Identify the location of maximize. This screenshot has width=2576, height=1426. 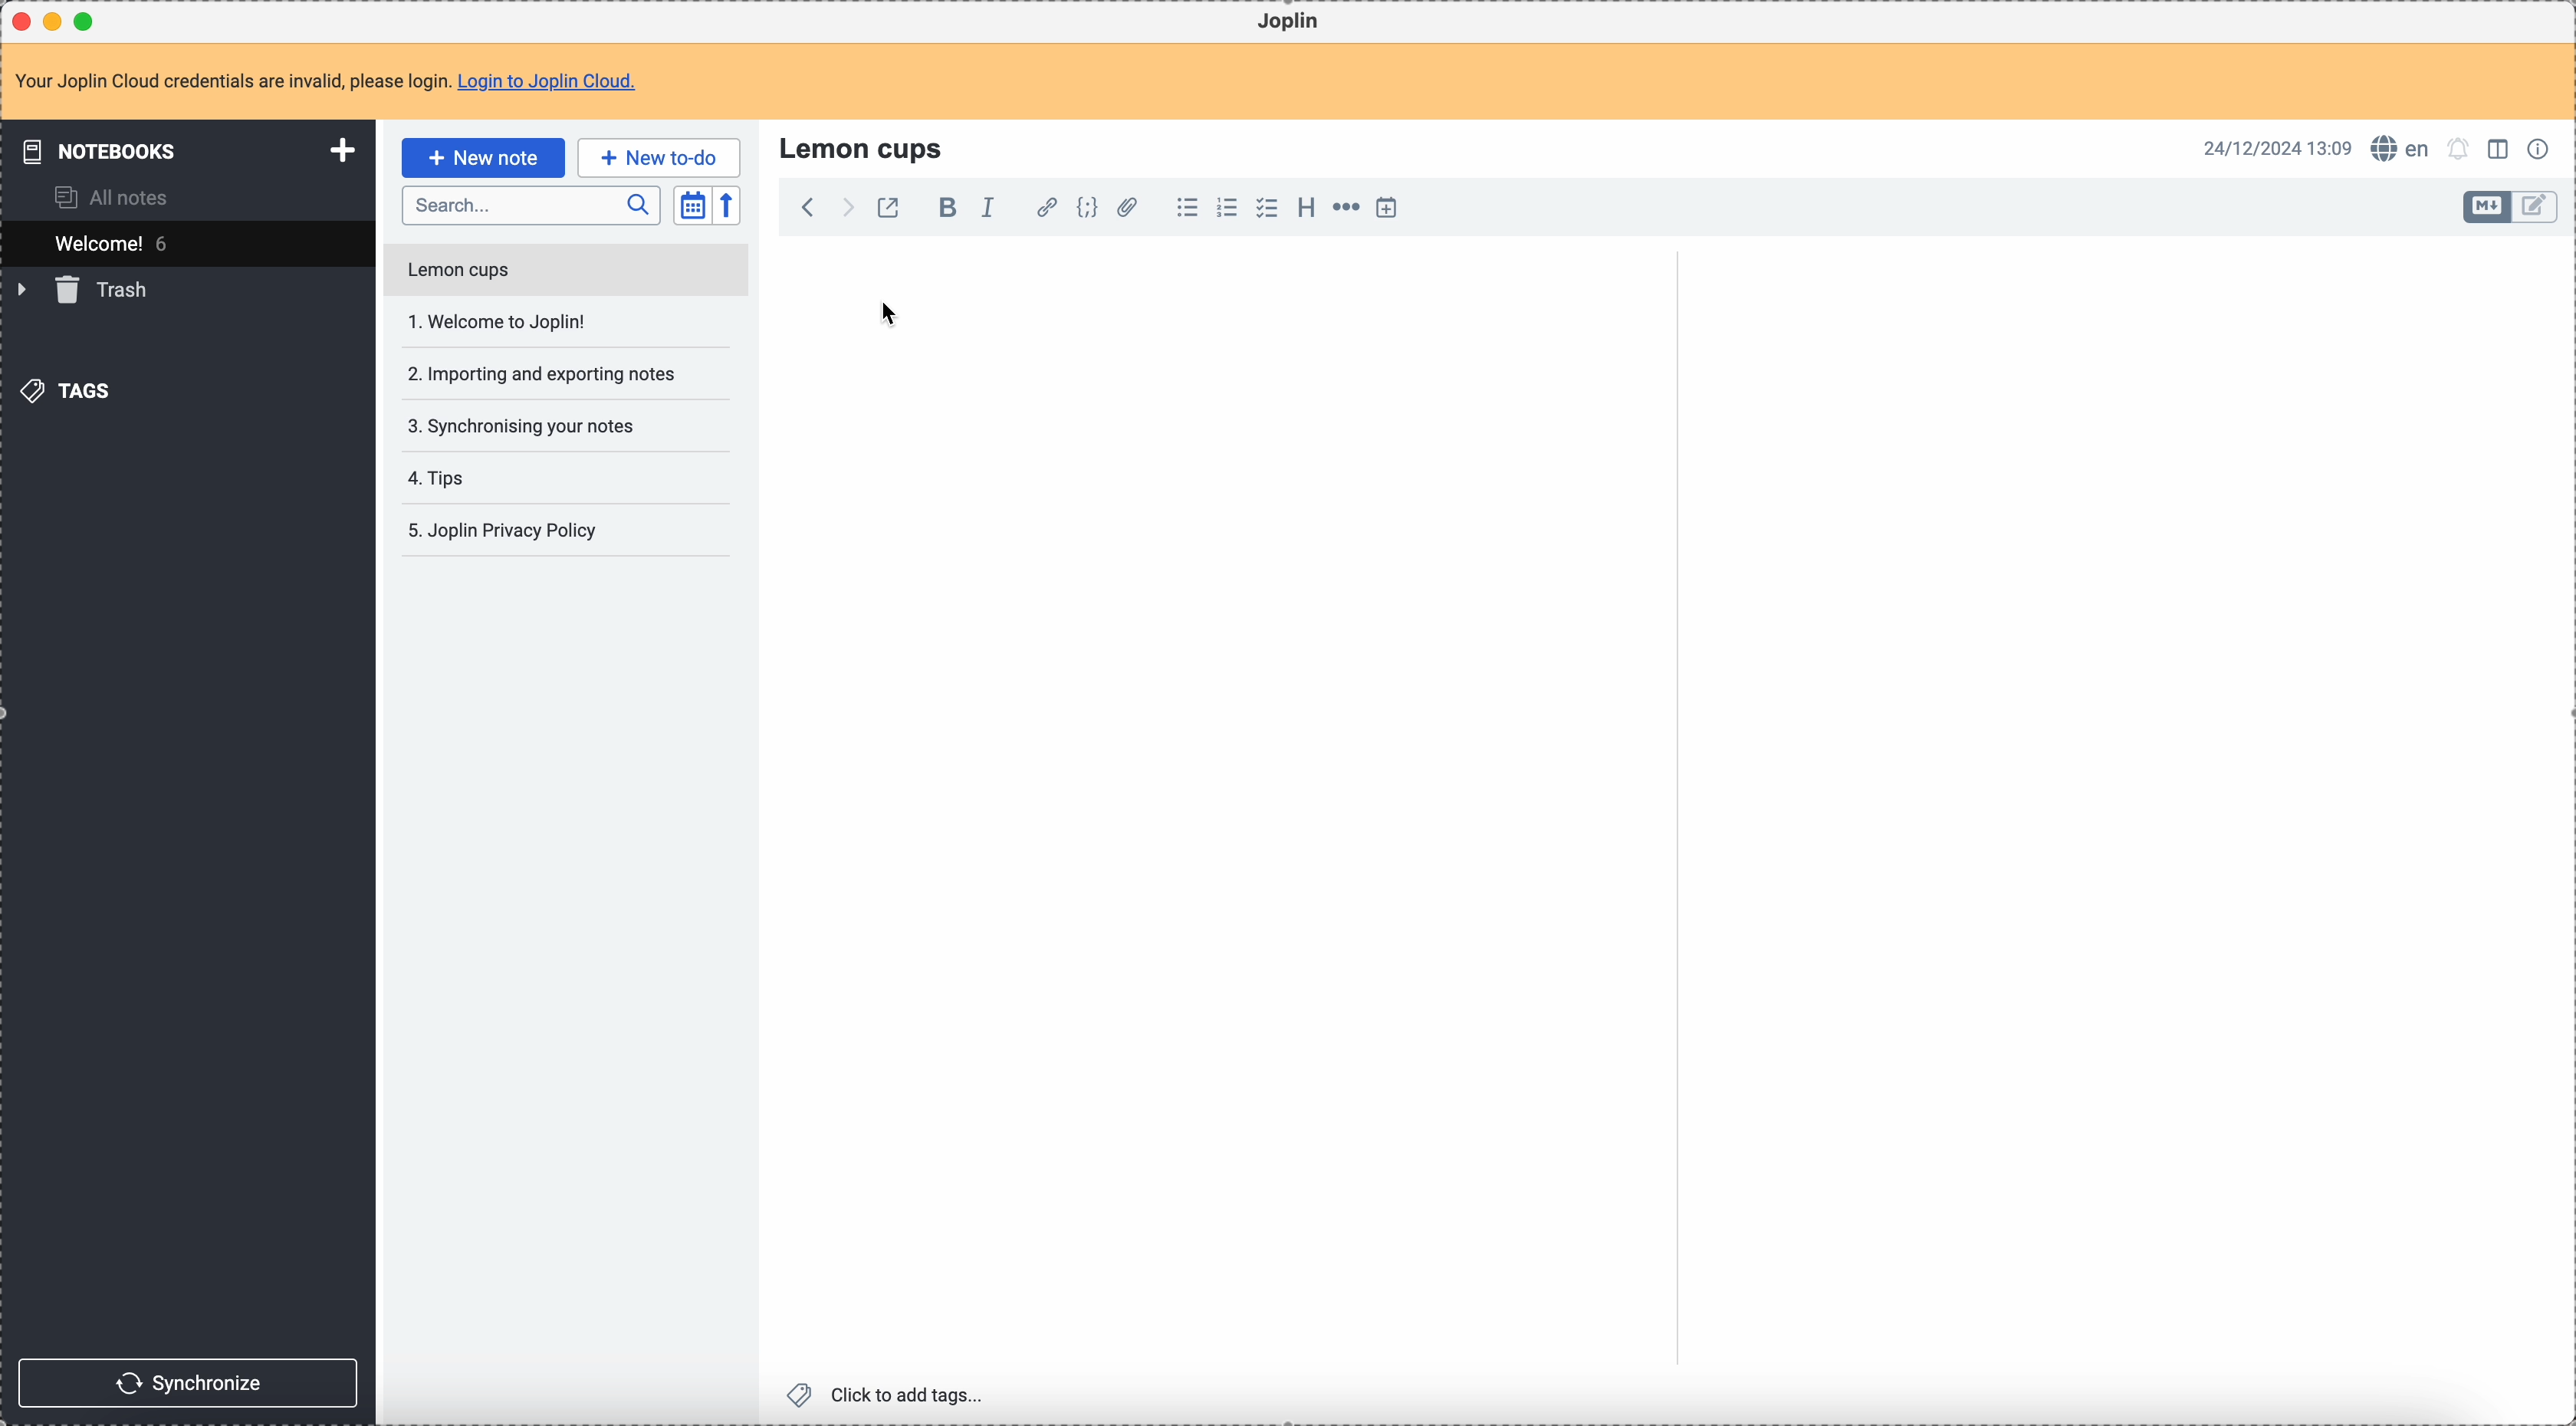
(89, 20).